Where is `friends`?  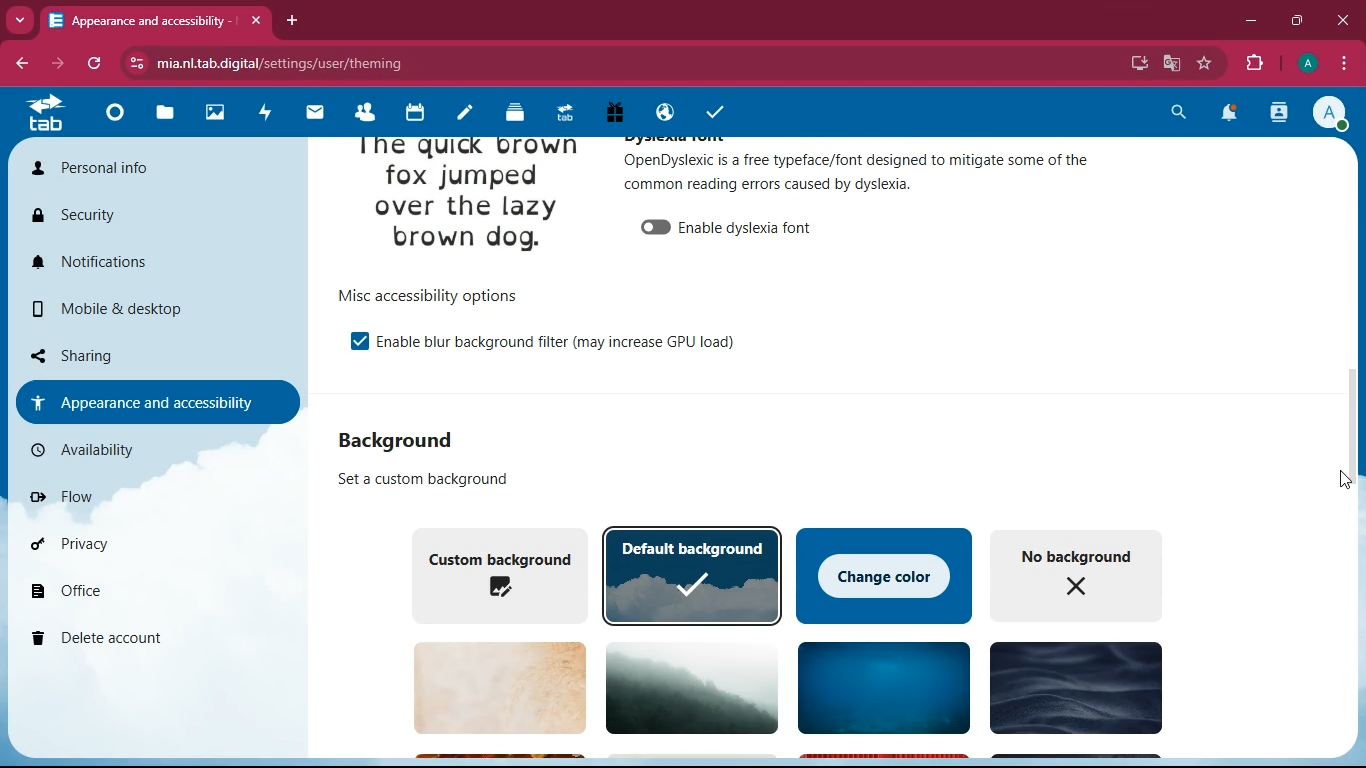 friends is located at coordinates (362, 113).